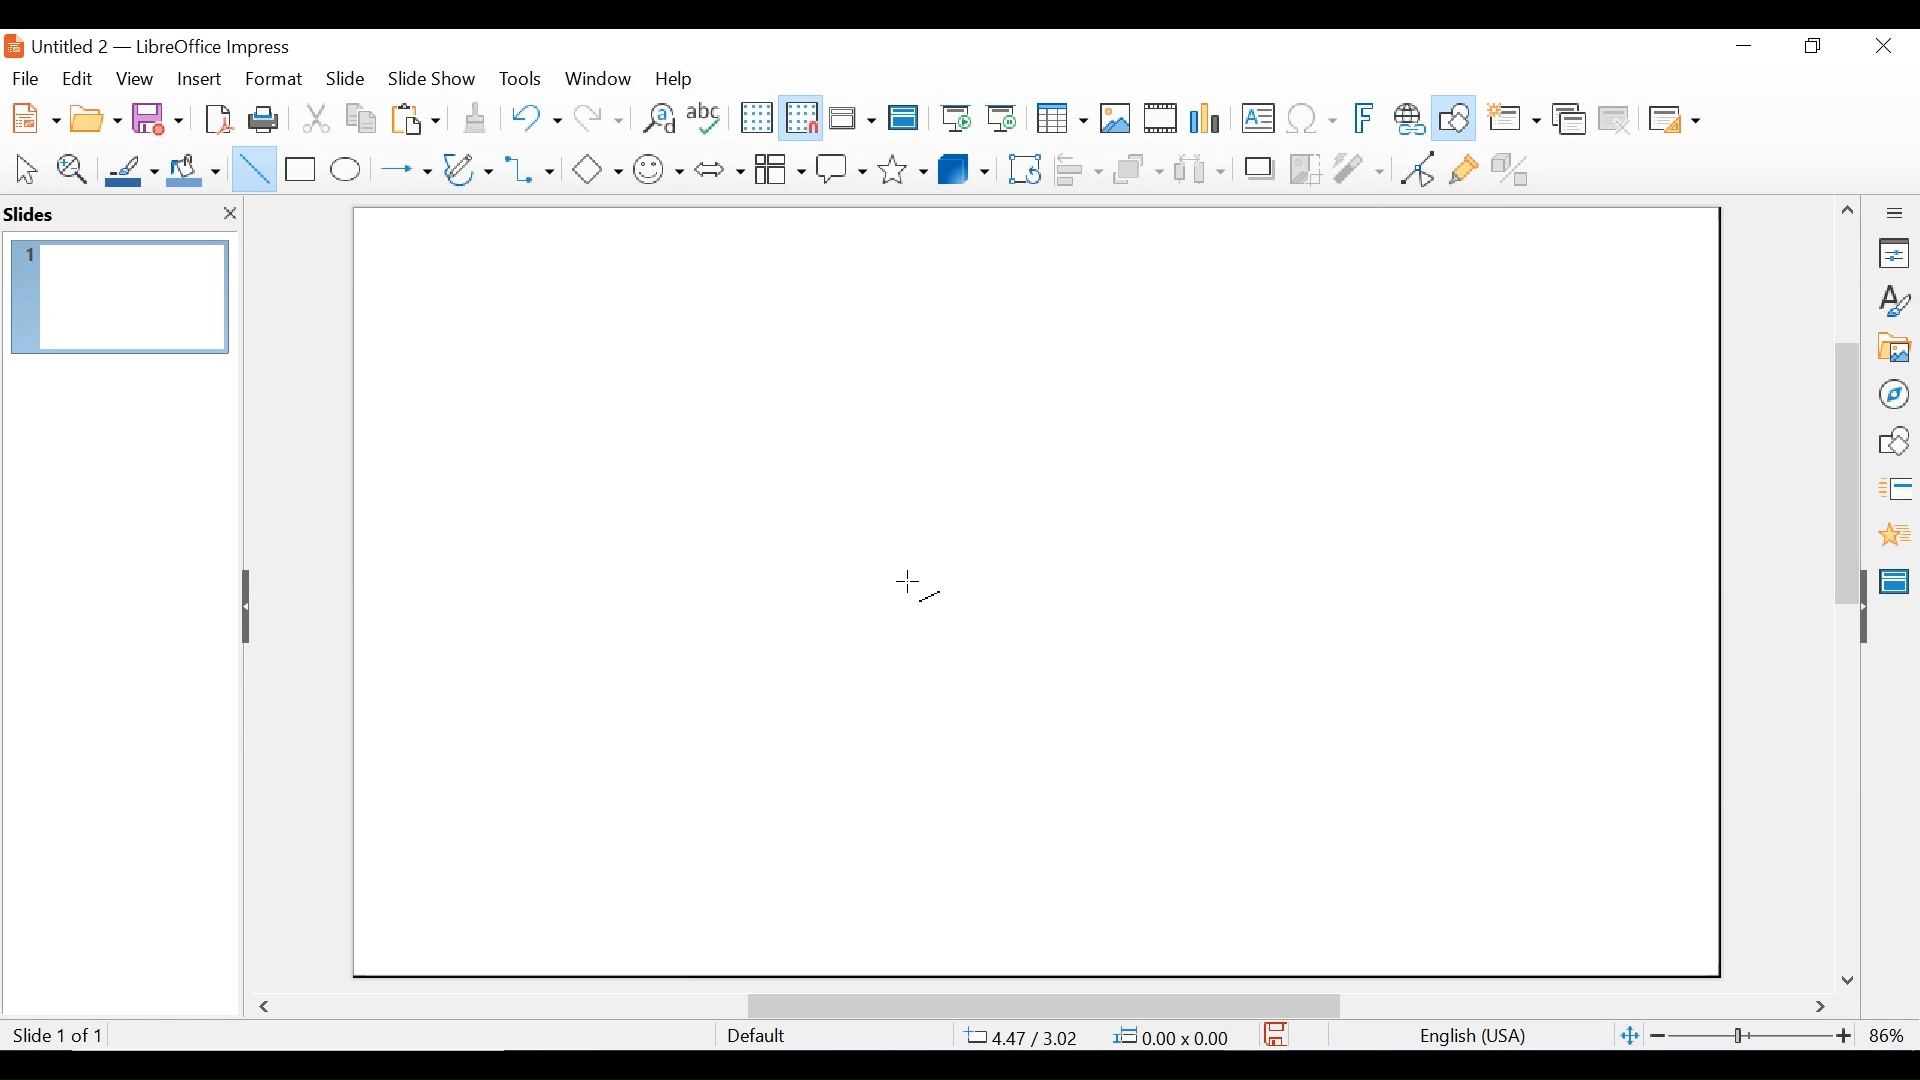 The image size is (1920, 1080). What do you see at coordinates (1569, 120) in the screenshot?
I see `Duplicate slide` at bounding box center [1569, 120].